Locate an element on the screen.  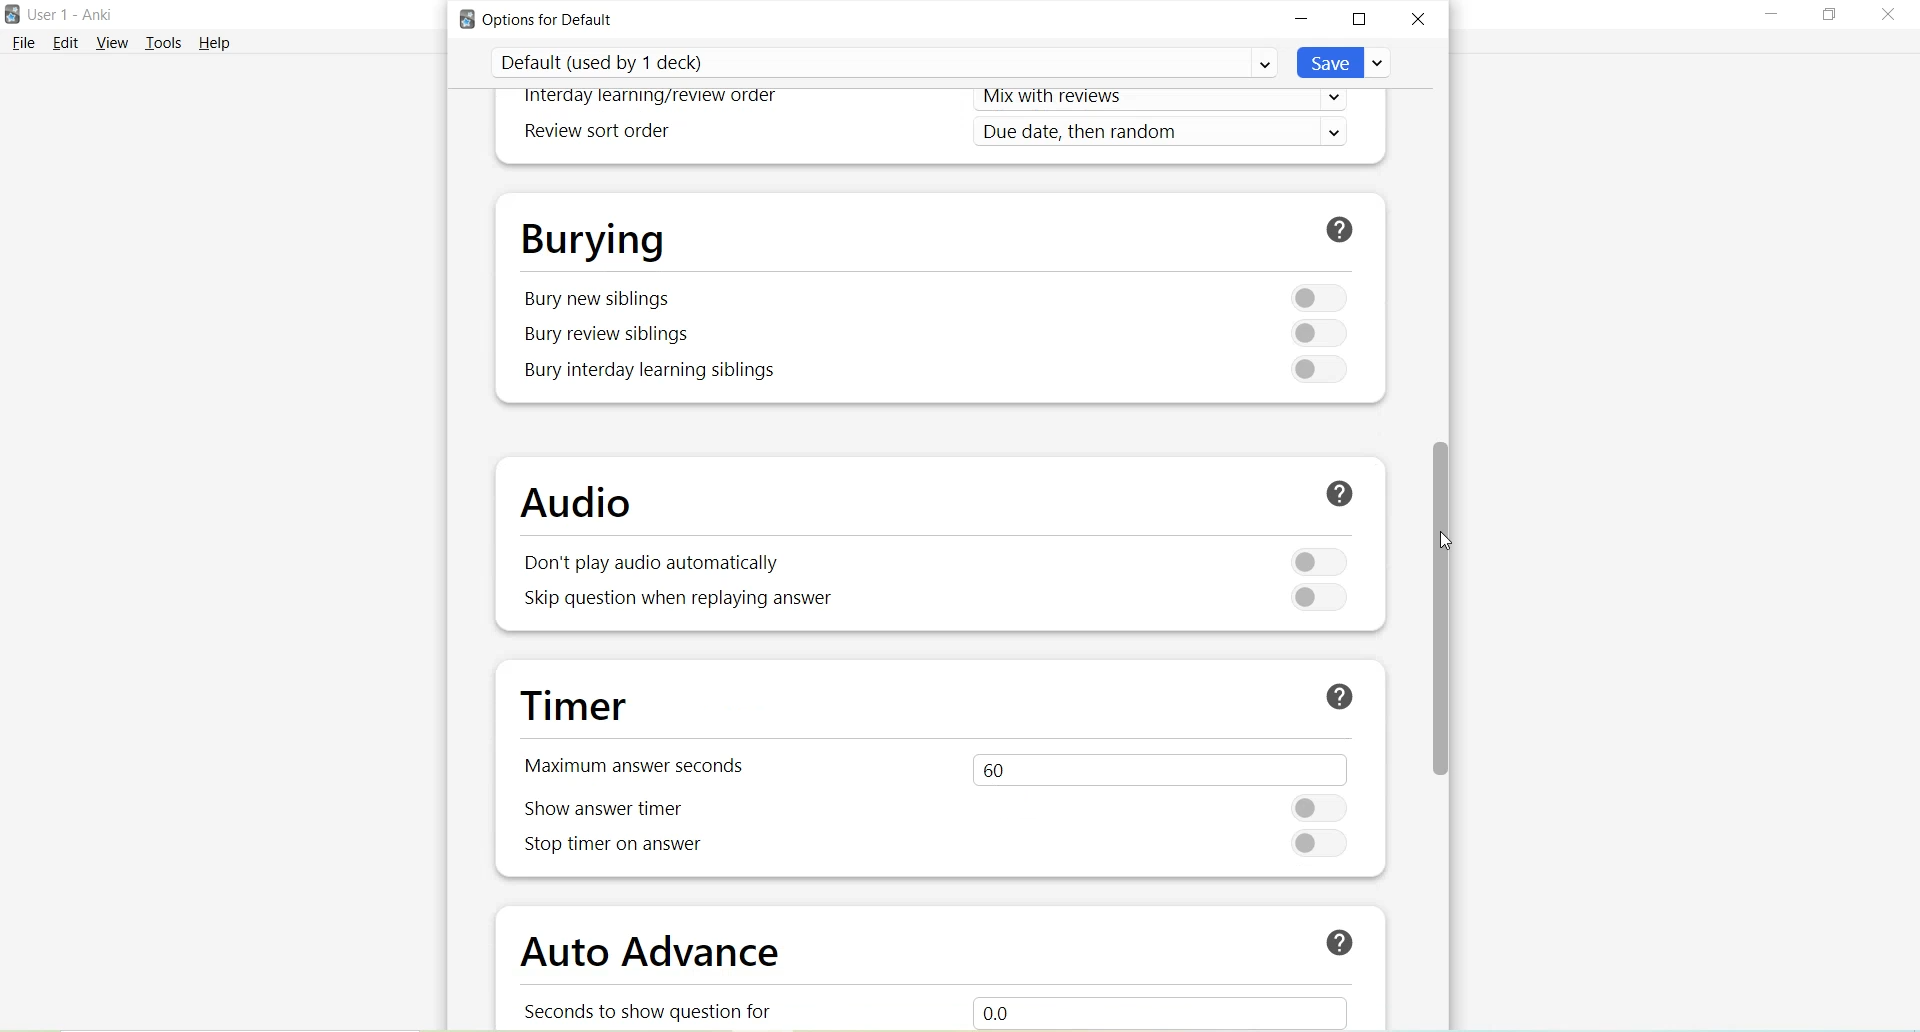
Toggle is located at coordinates (1314, 334).